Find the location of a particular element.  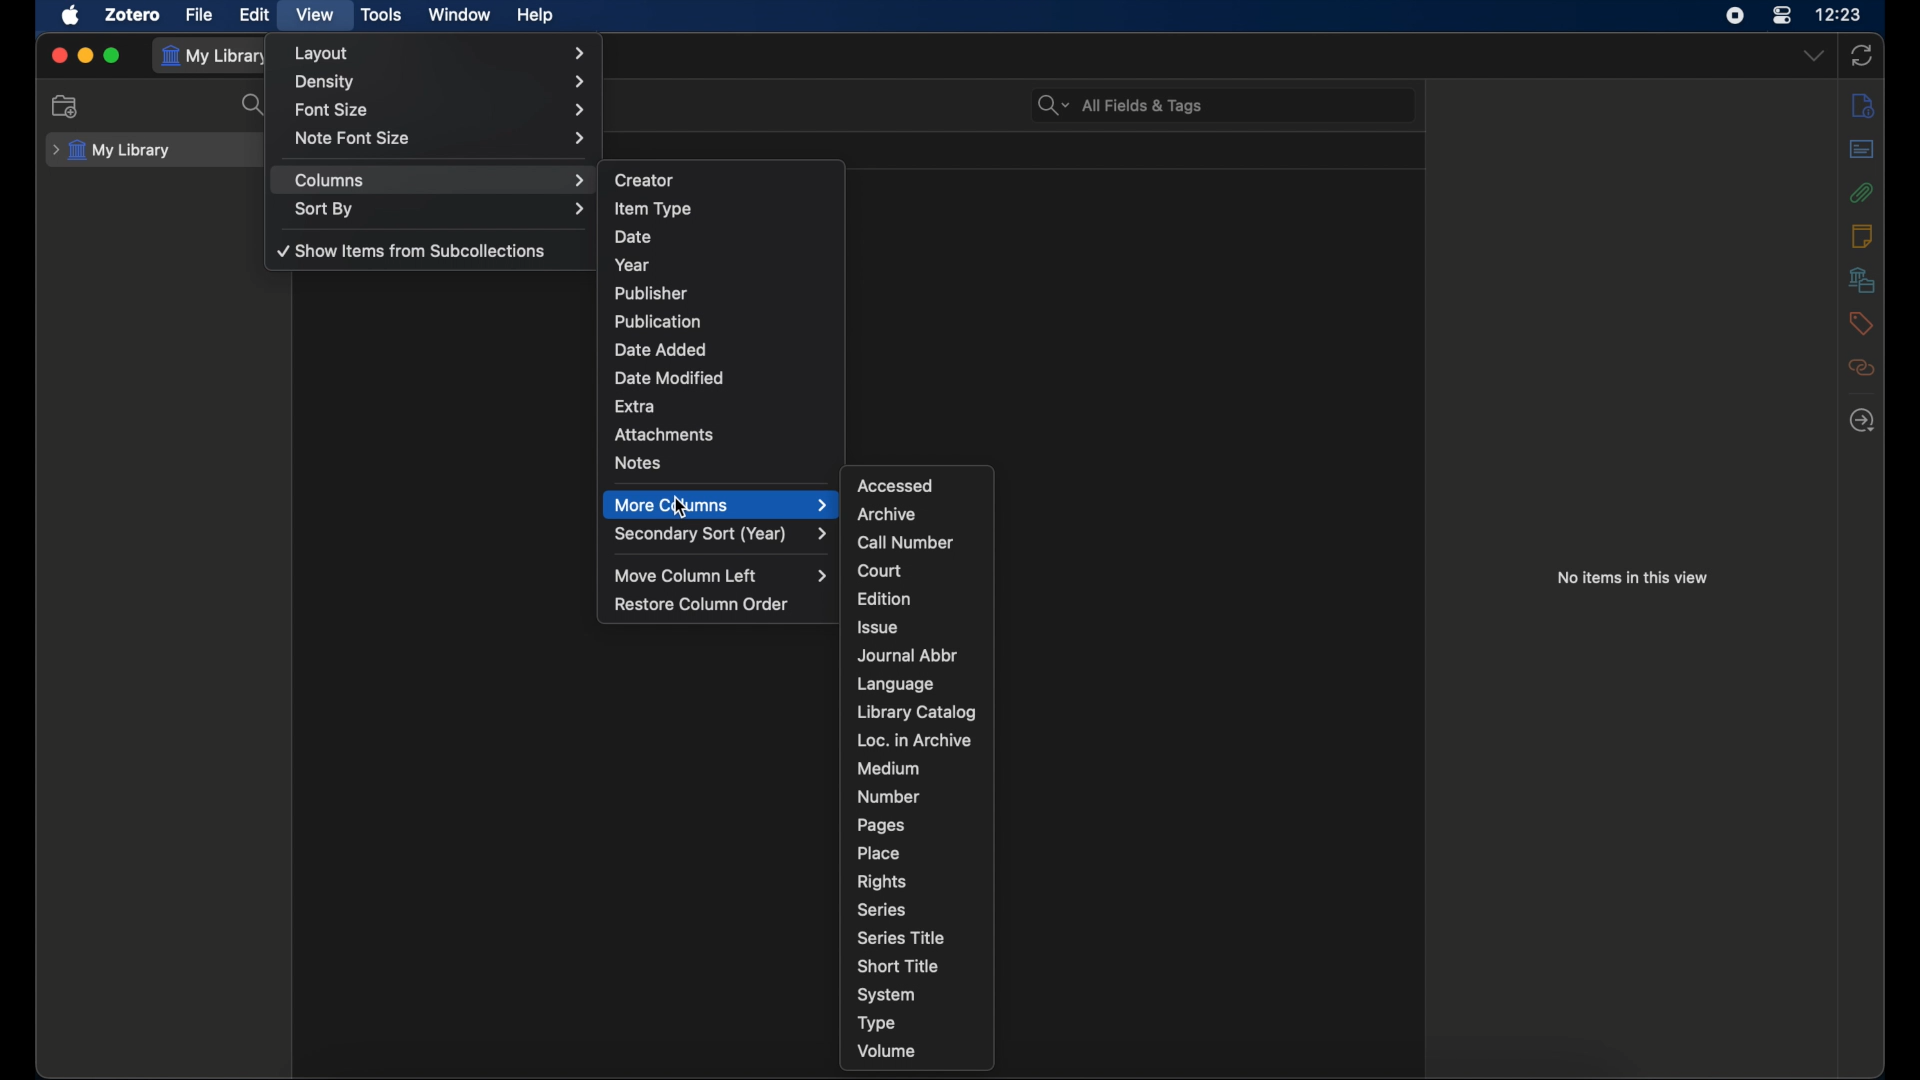

layout is located at coordinates (442, 53).